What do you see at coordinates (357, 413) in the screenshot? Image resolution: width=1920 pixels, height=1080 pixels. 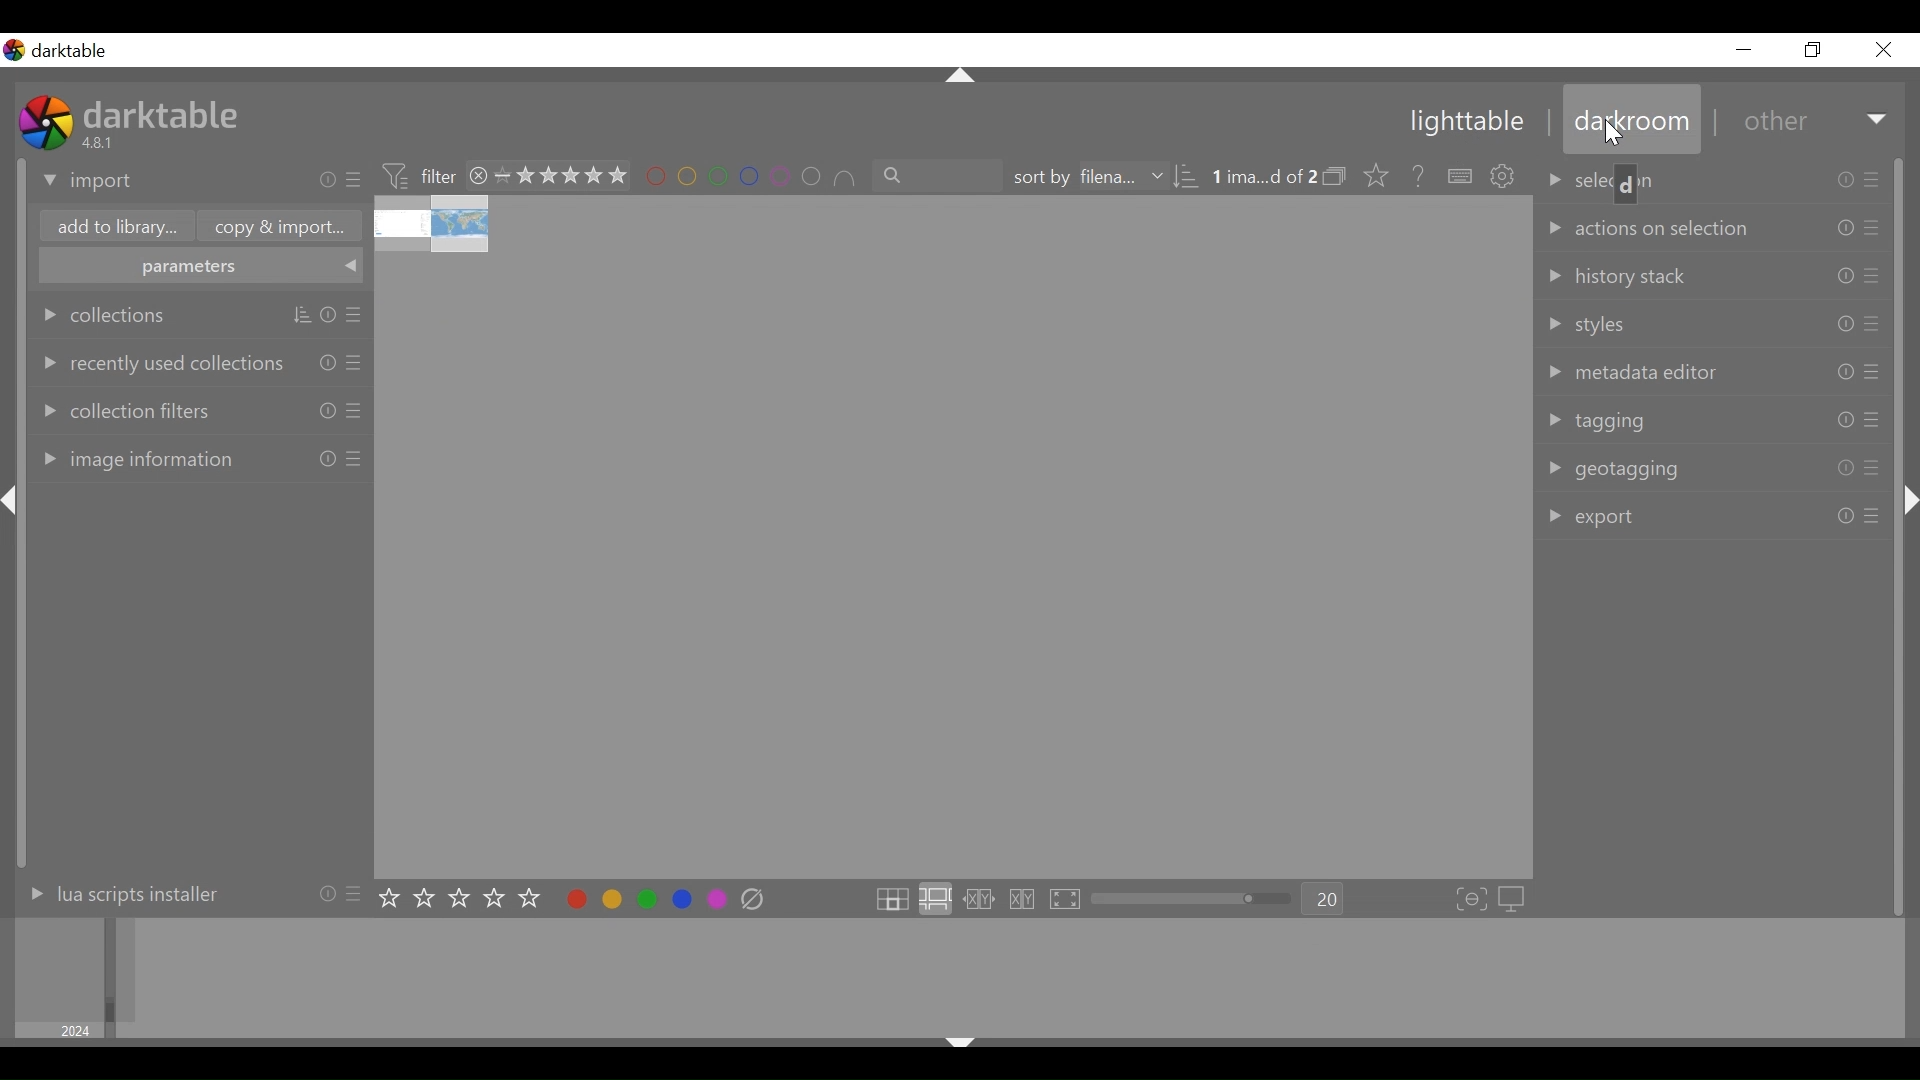 I see `` at bounding box center [357, 413].